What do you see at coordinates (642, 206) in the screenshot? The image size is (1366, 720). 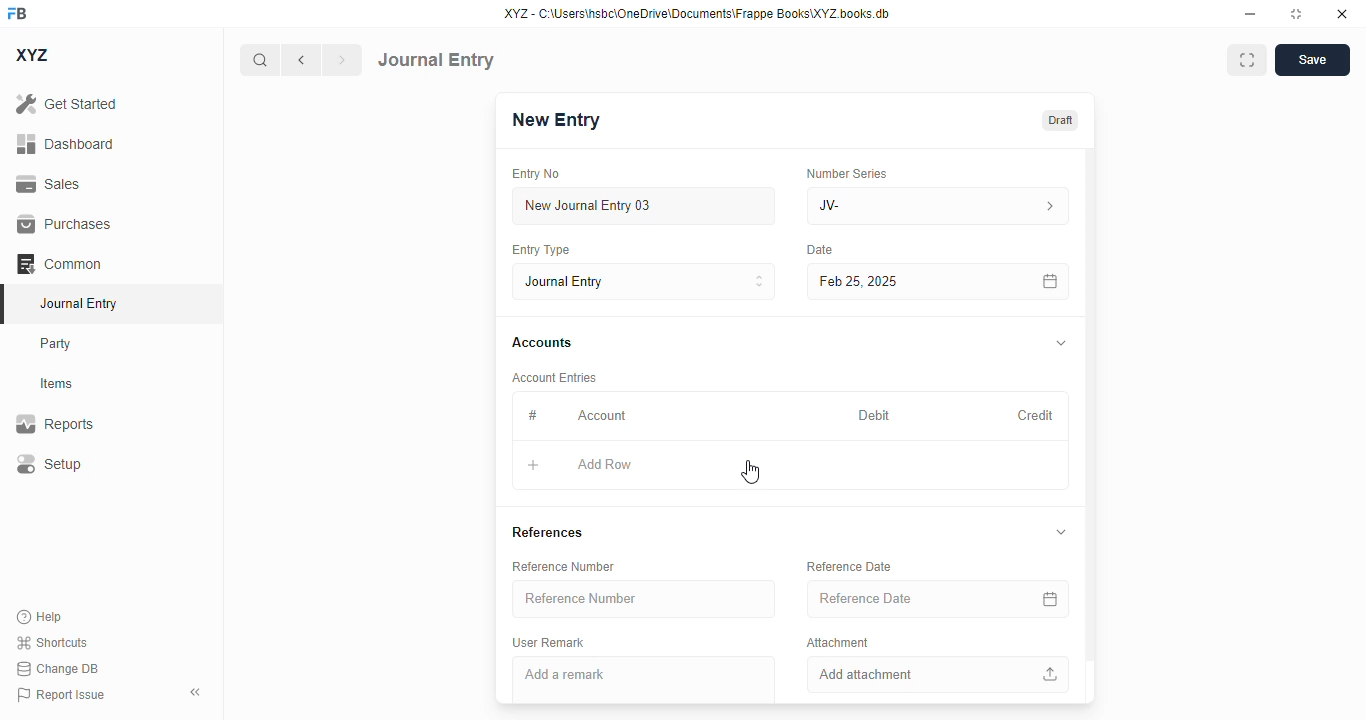 I see `new journal entry 03` at bounding box center [642, 206].